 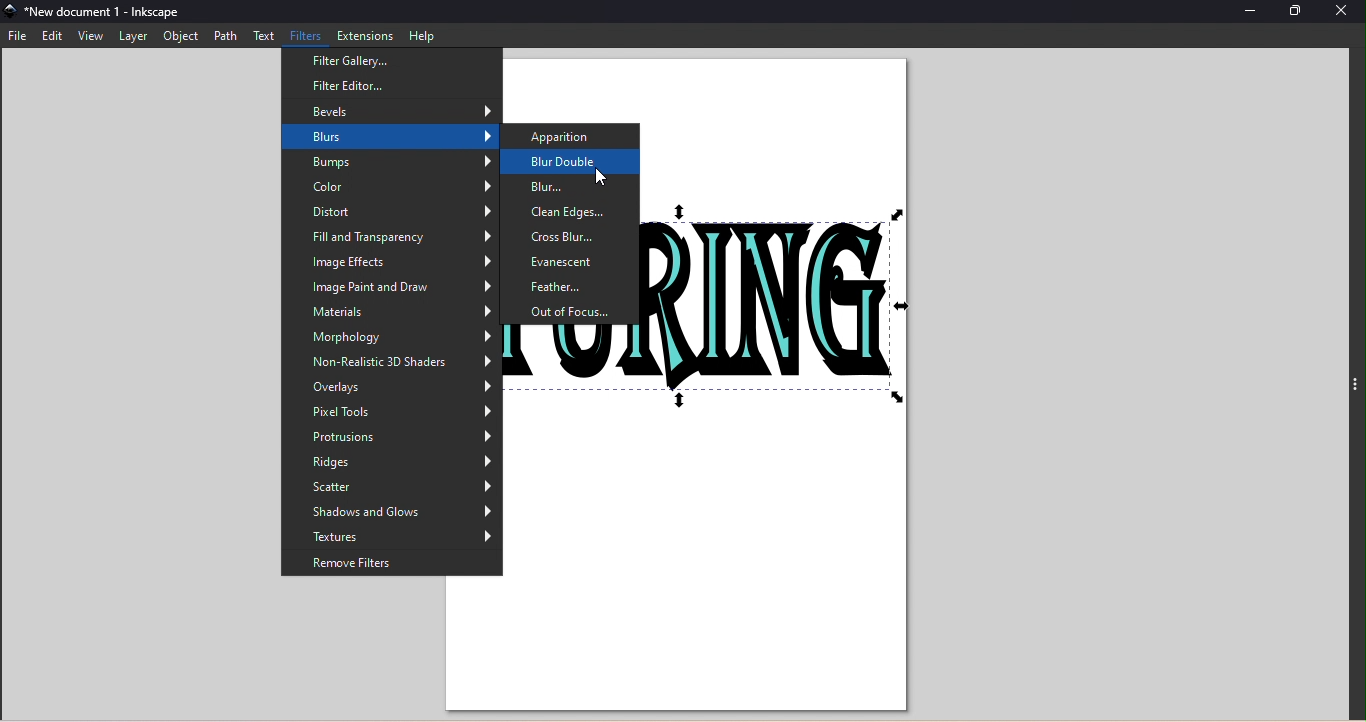 I want to click on Object, so click(x=176, y=37).